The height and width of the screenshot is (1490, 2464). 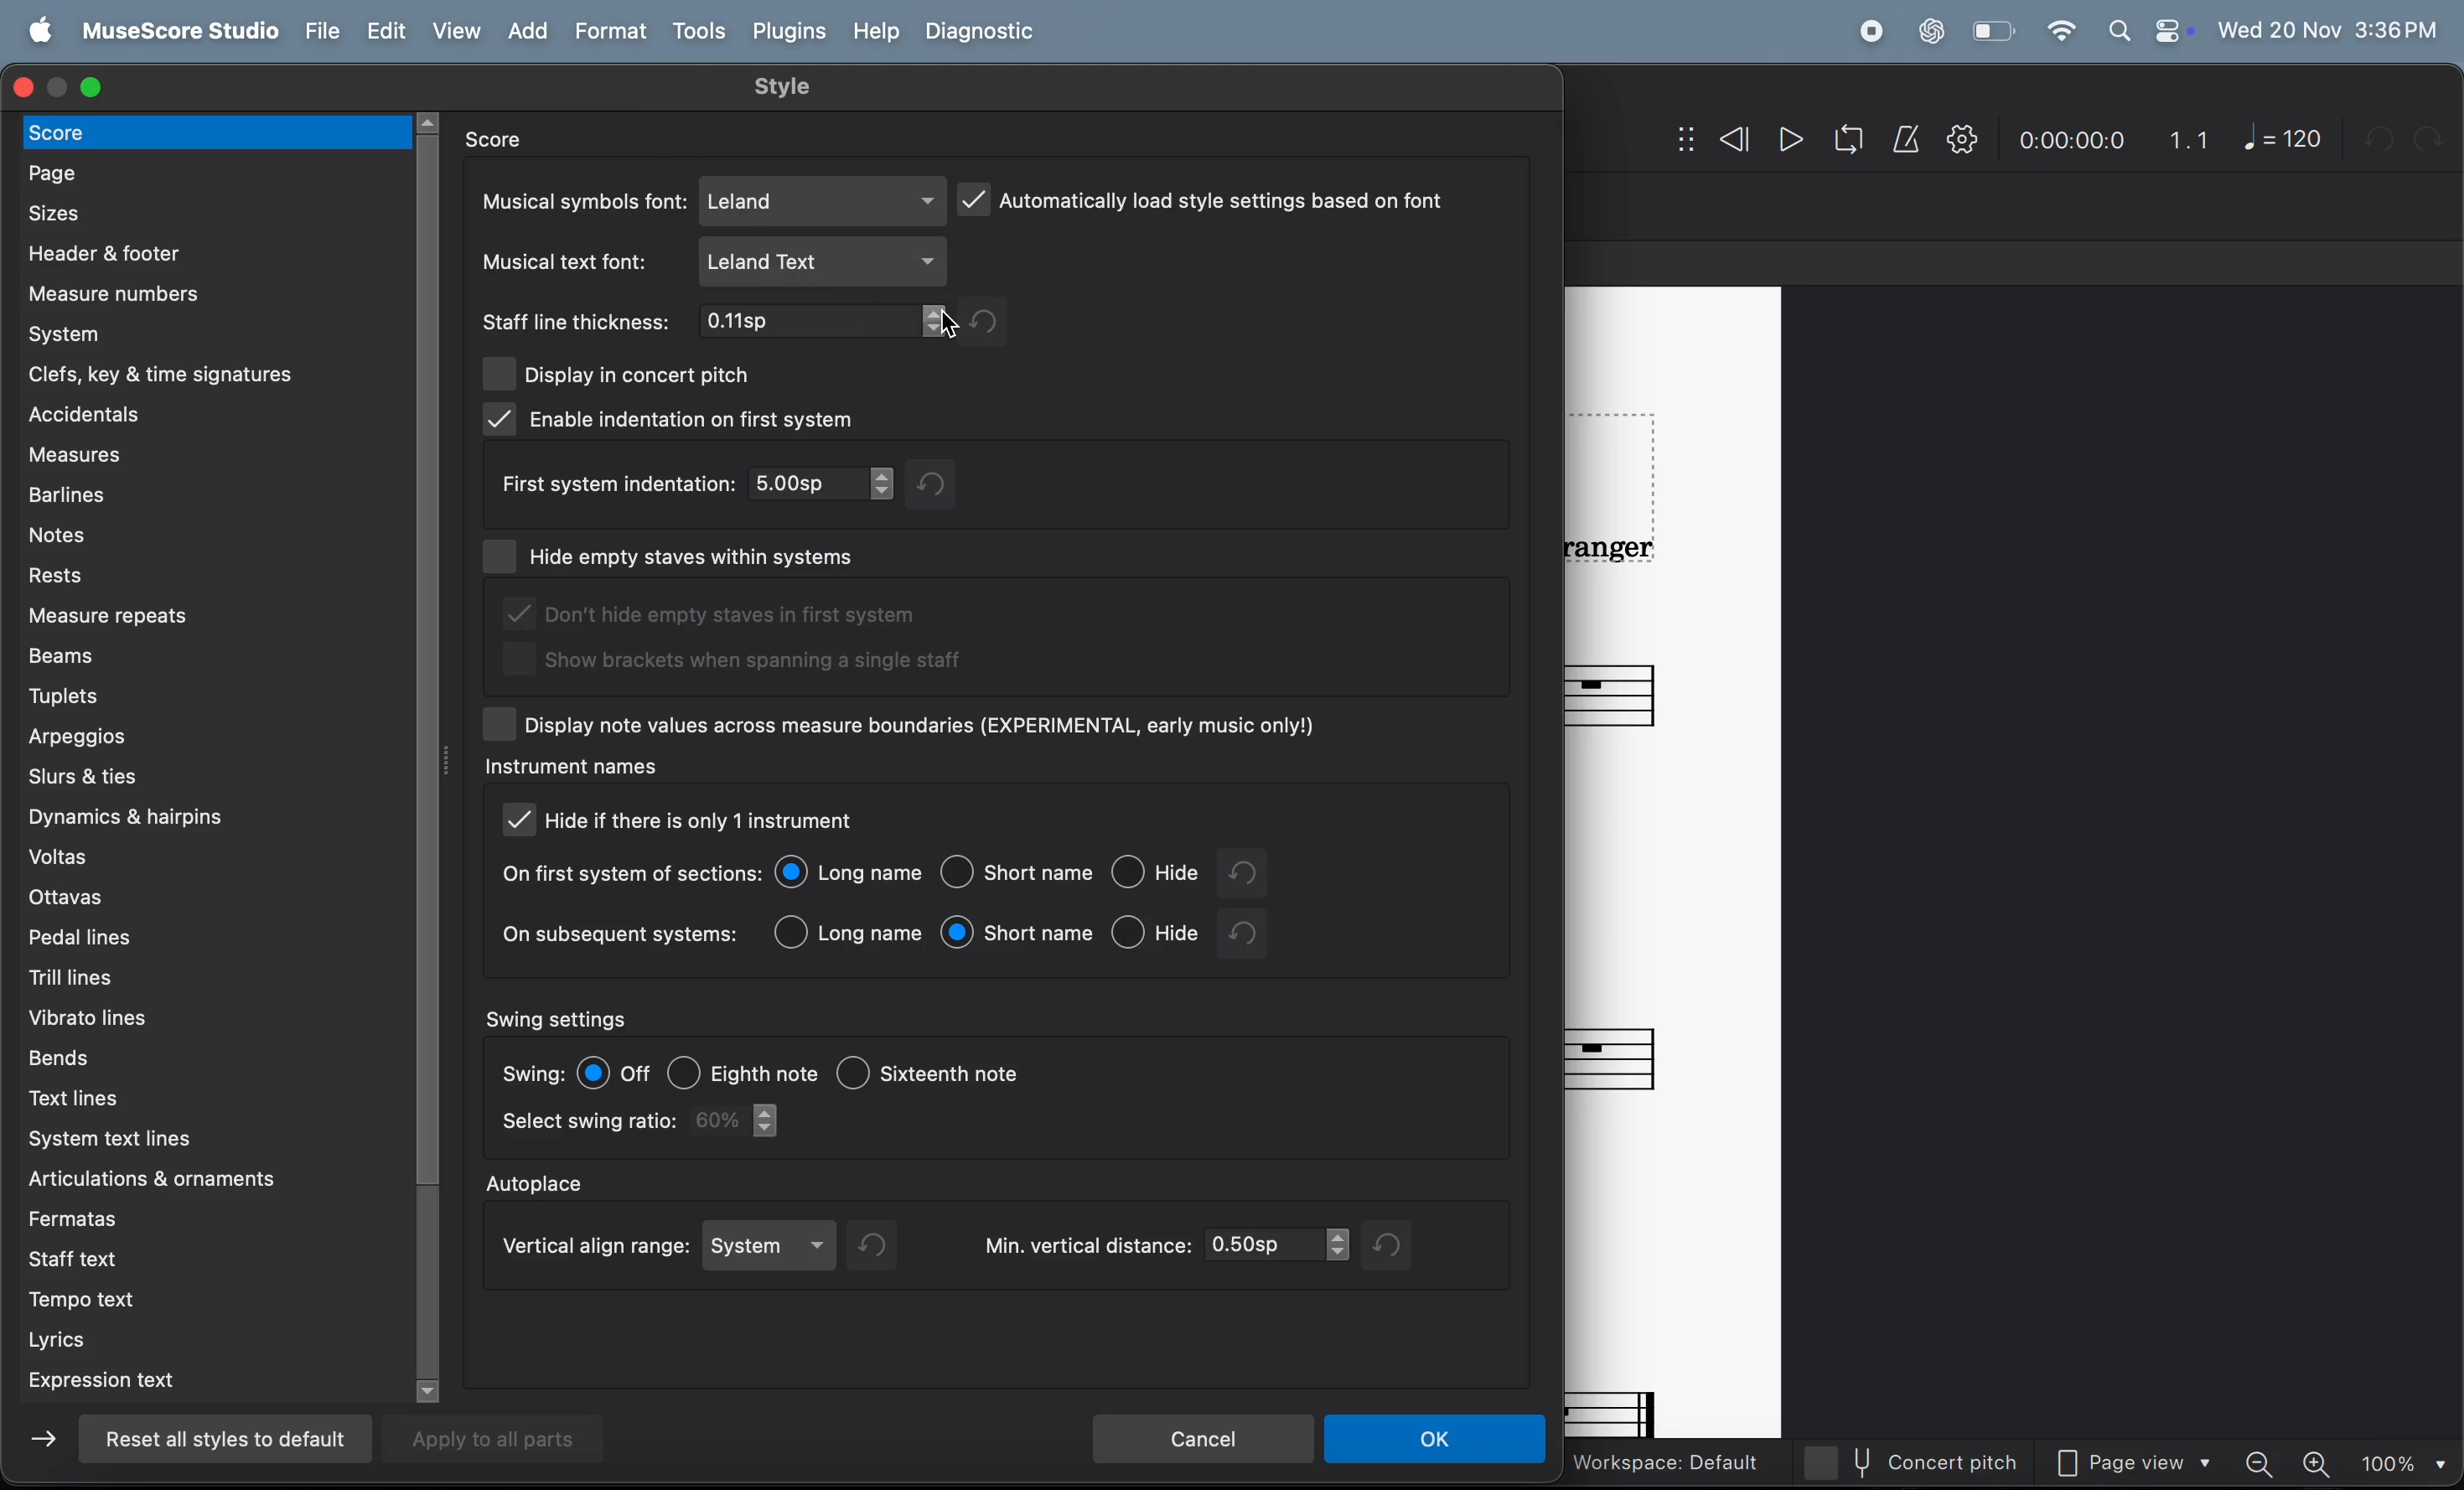 What do you see at coordinates (743, 1121) in the screenshot?
I see `80 ` at bounding box center [743, 1121].